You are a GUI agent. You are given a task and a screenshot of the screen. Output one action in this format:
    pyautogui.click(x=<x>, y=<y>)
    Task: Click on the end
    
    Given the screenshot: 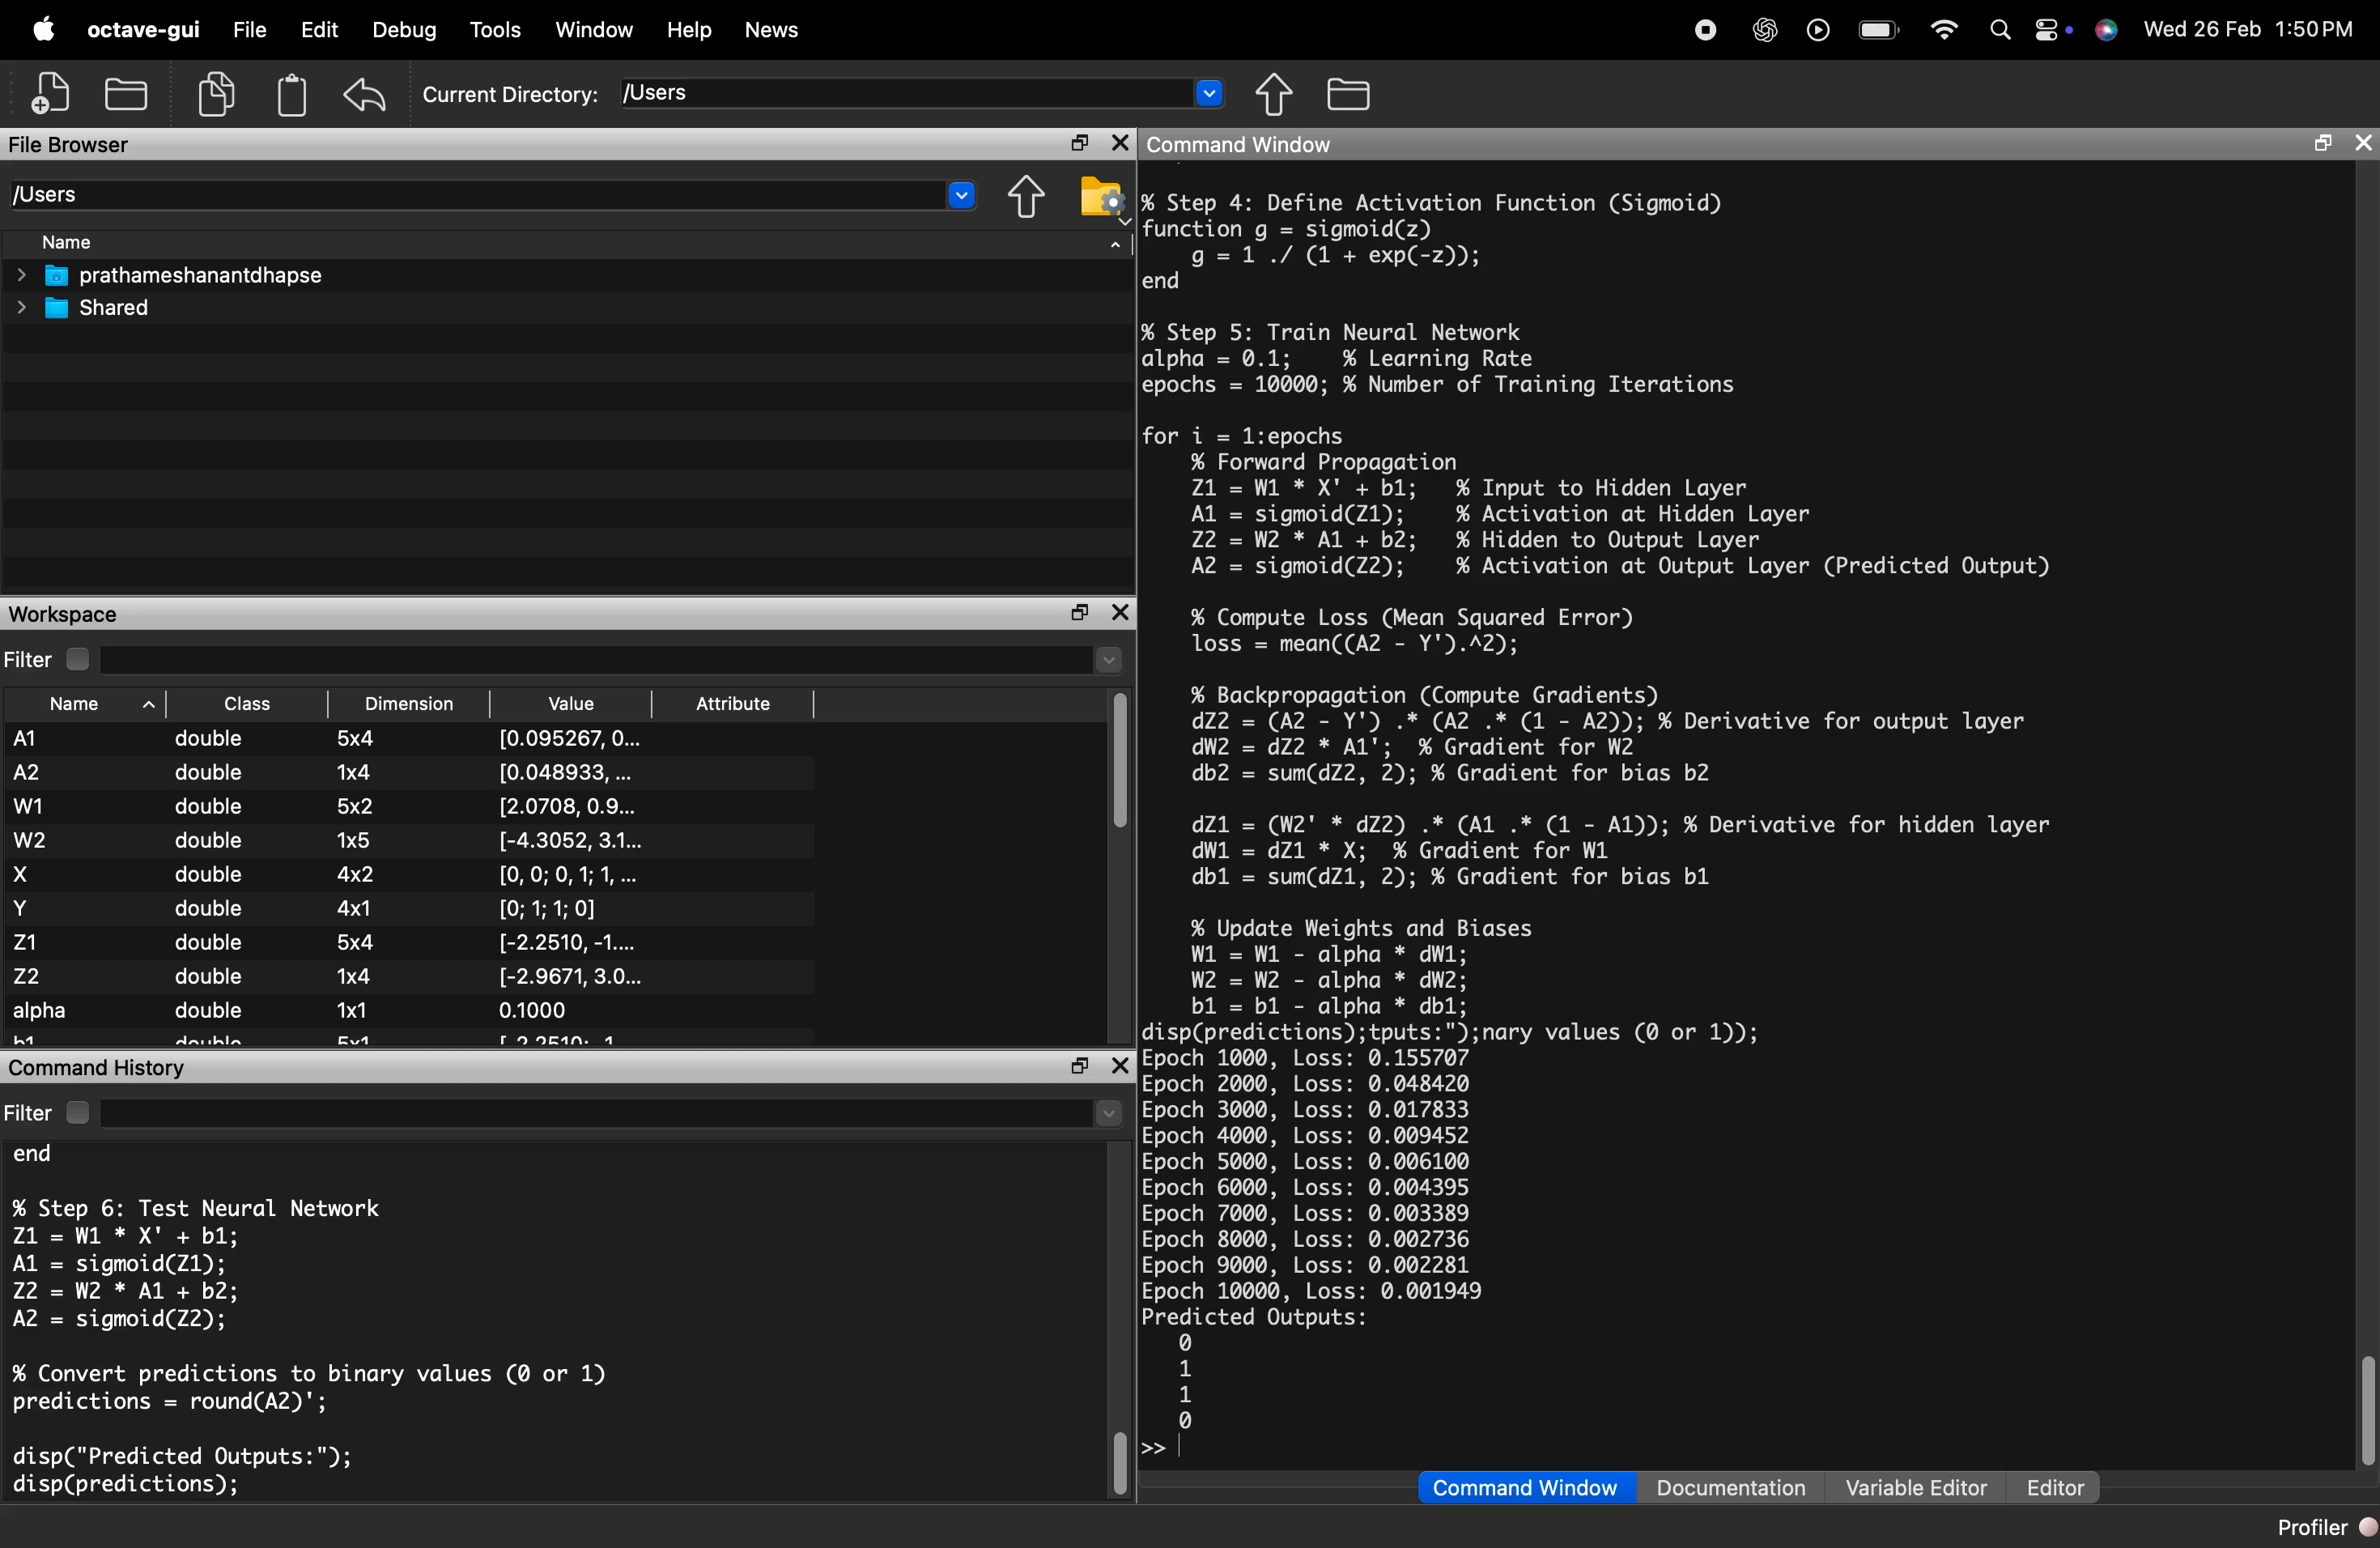 What is the action you would take?
    pyautogui.click(x=50, y=1158)
    